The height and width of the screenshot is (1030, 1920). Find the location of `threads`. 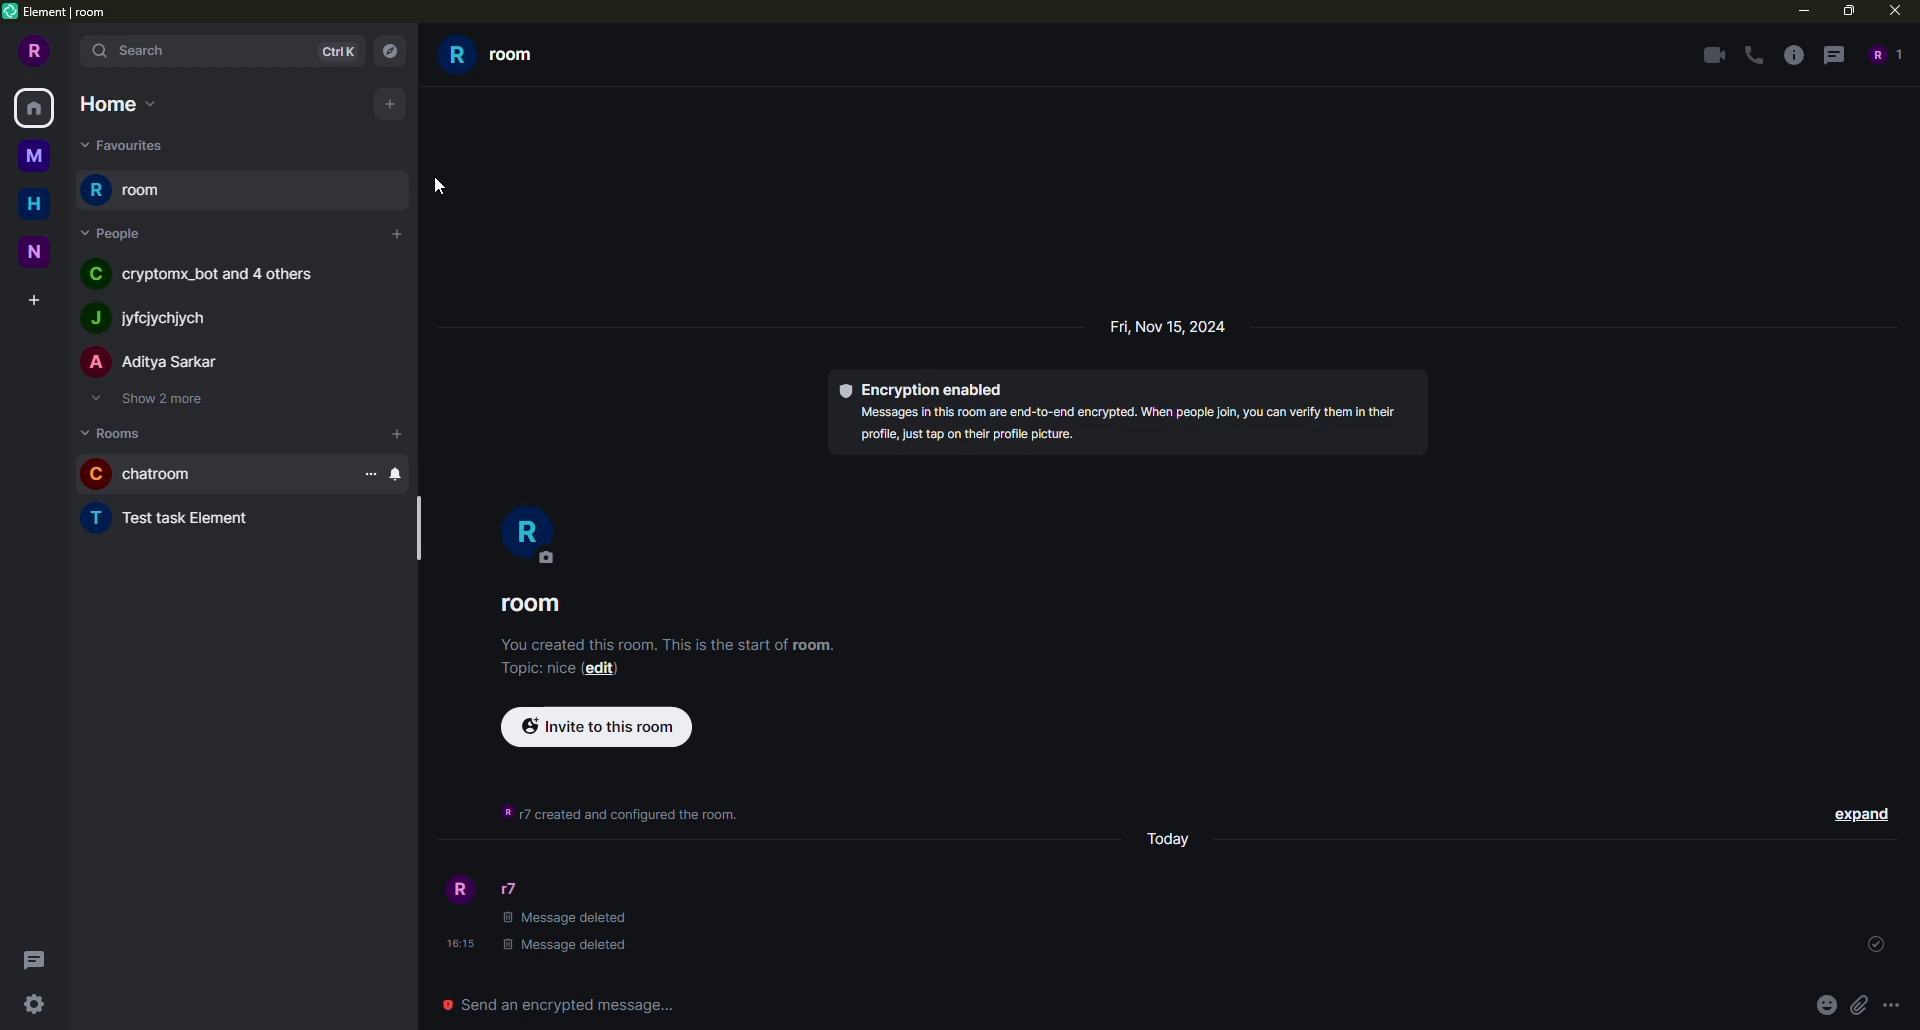

threads is located at coordinates (1833, 56).